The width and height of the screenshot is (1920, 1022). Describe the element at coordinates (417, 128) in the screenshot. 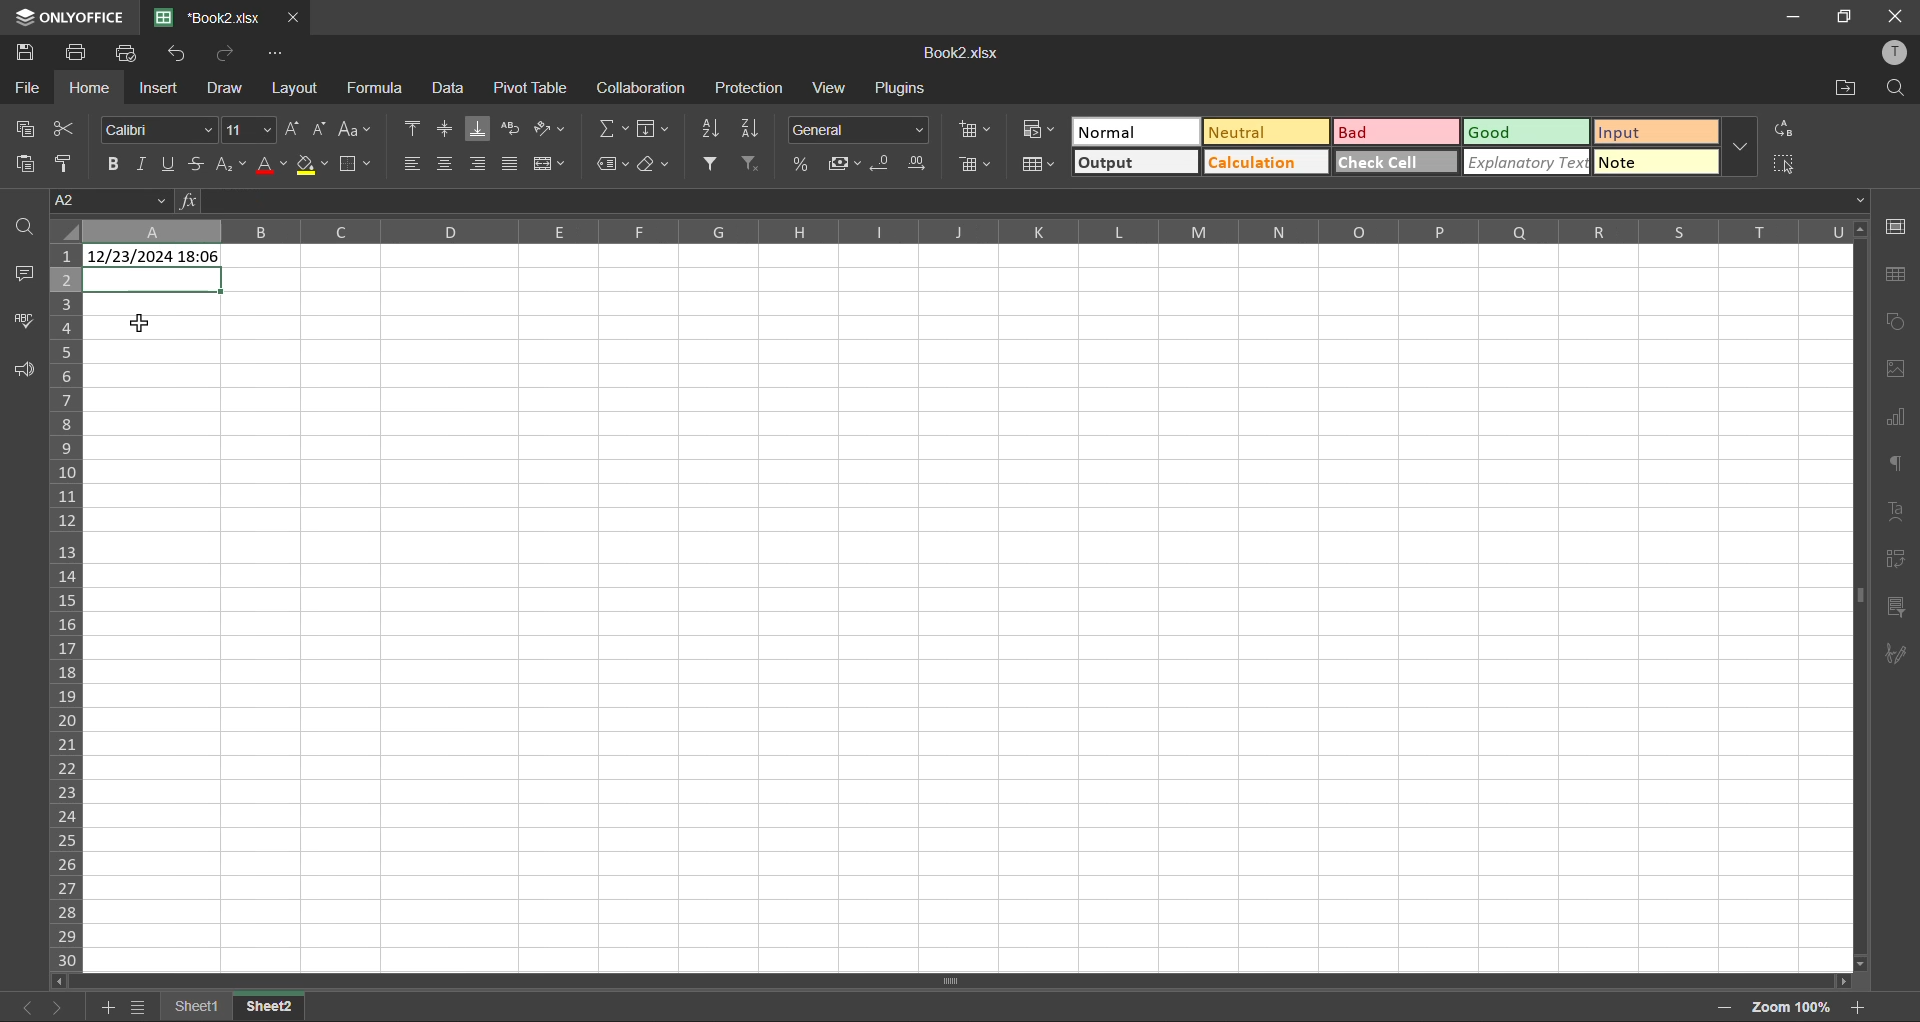

I see `align top` at that location.